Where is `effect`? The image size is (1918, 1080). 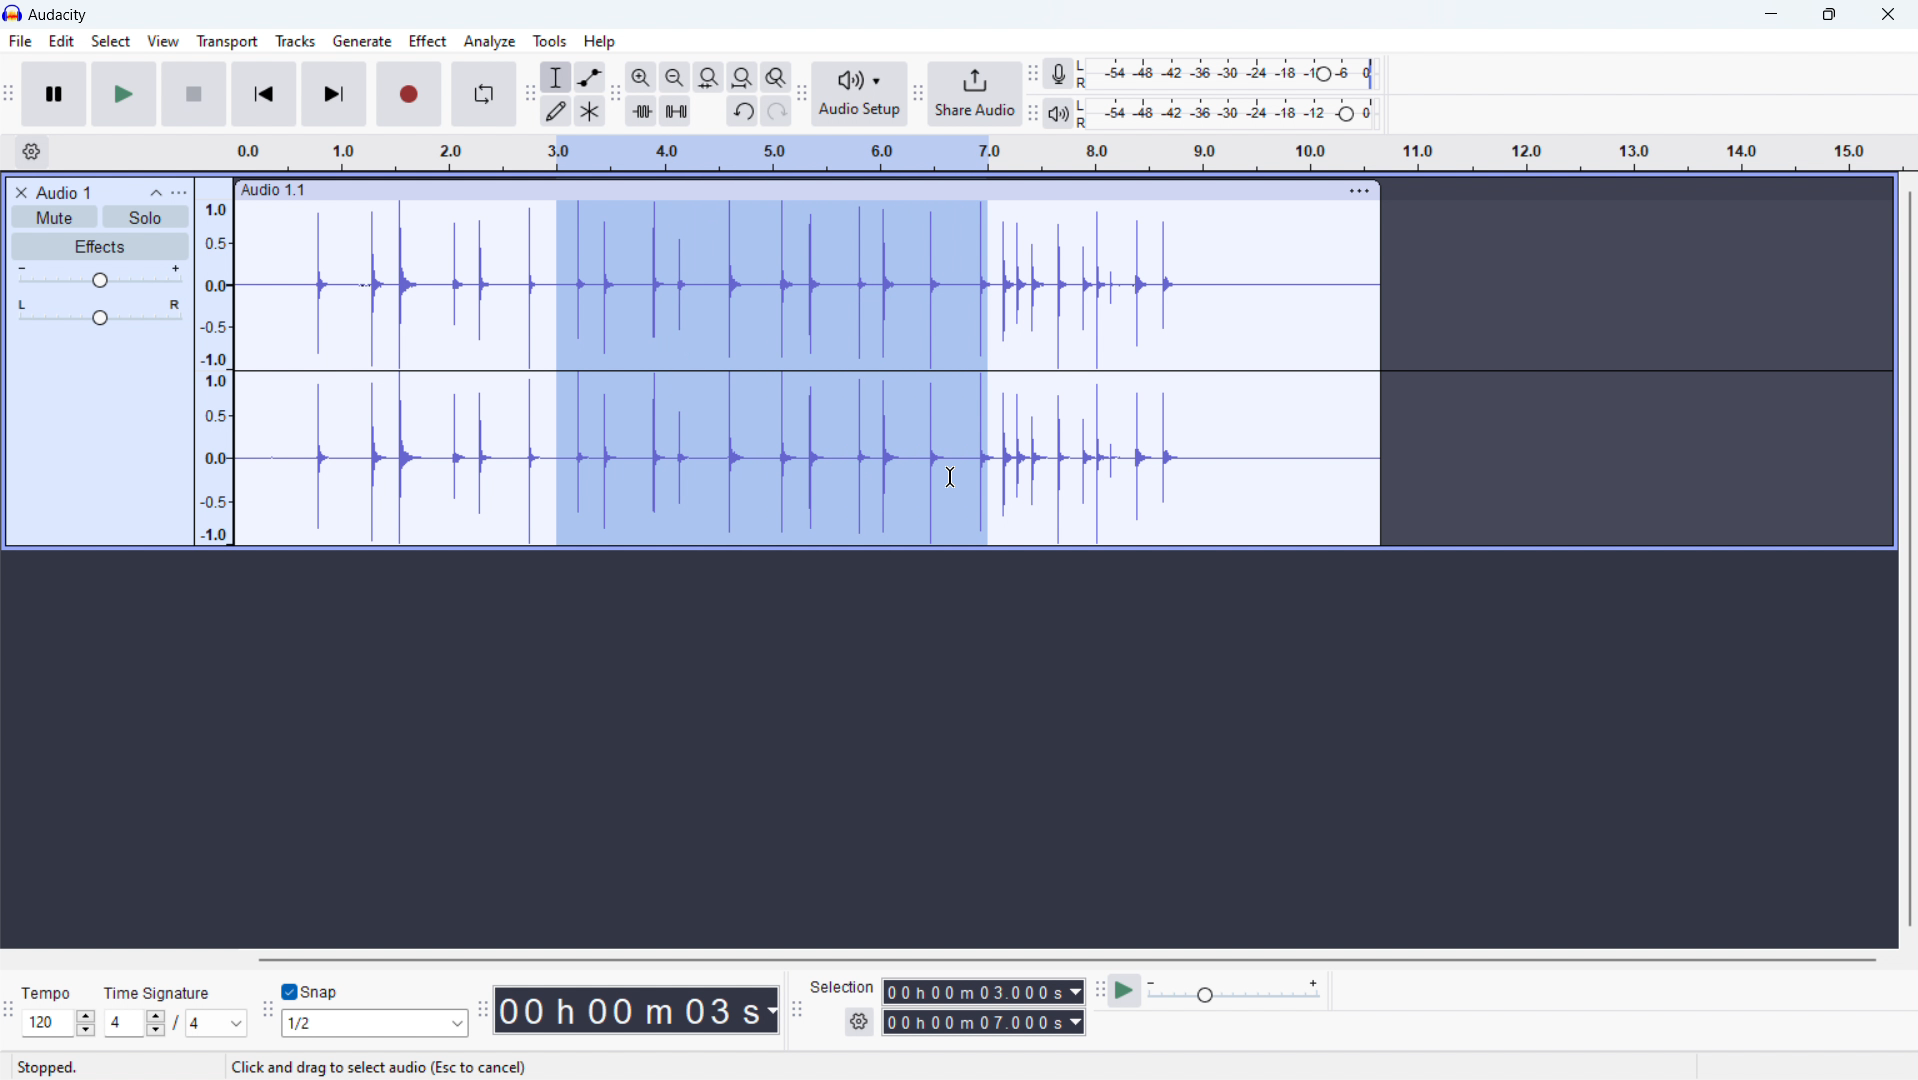 effect is located at coordinates (428, 41).